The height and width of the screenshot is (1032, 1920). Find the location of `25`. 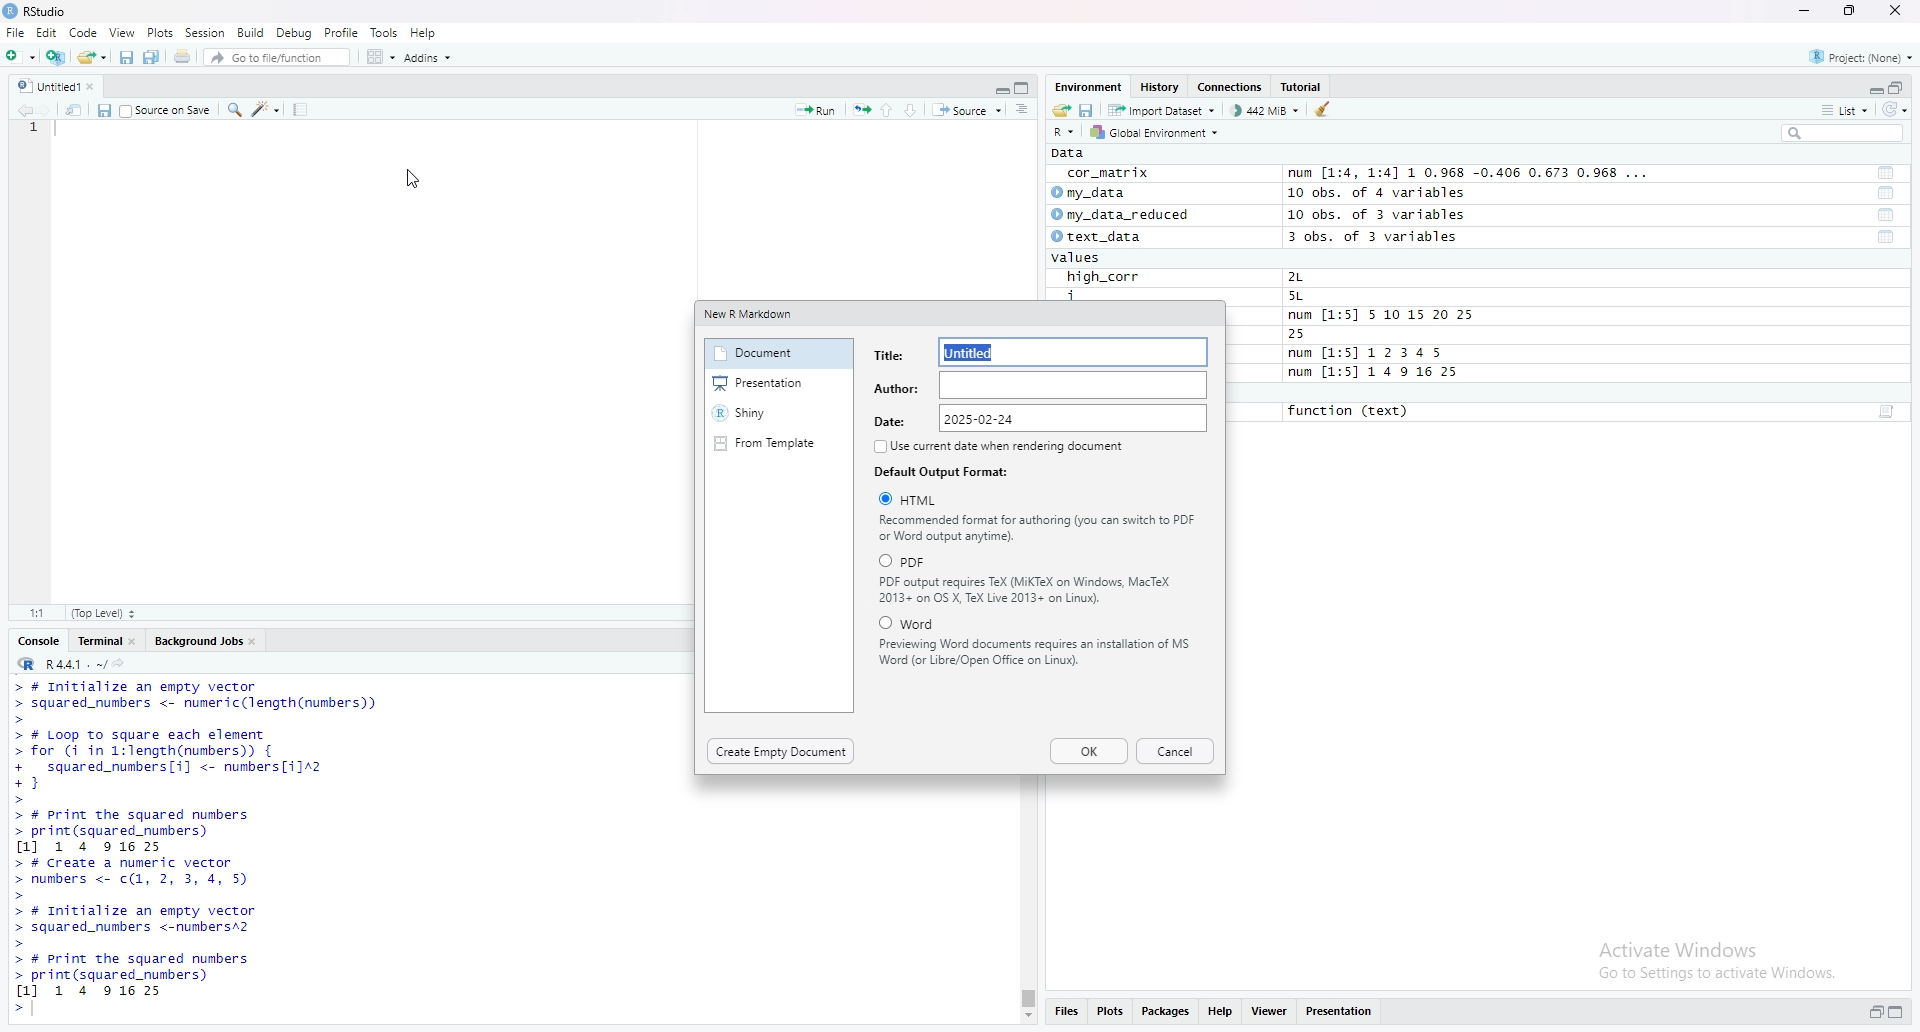

25 is located at coordinates (1318, 334).